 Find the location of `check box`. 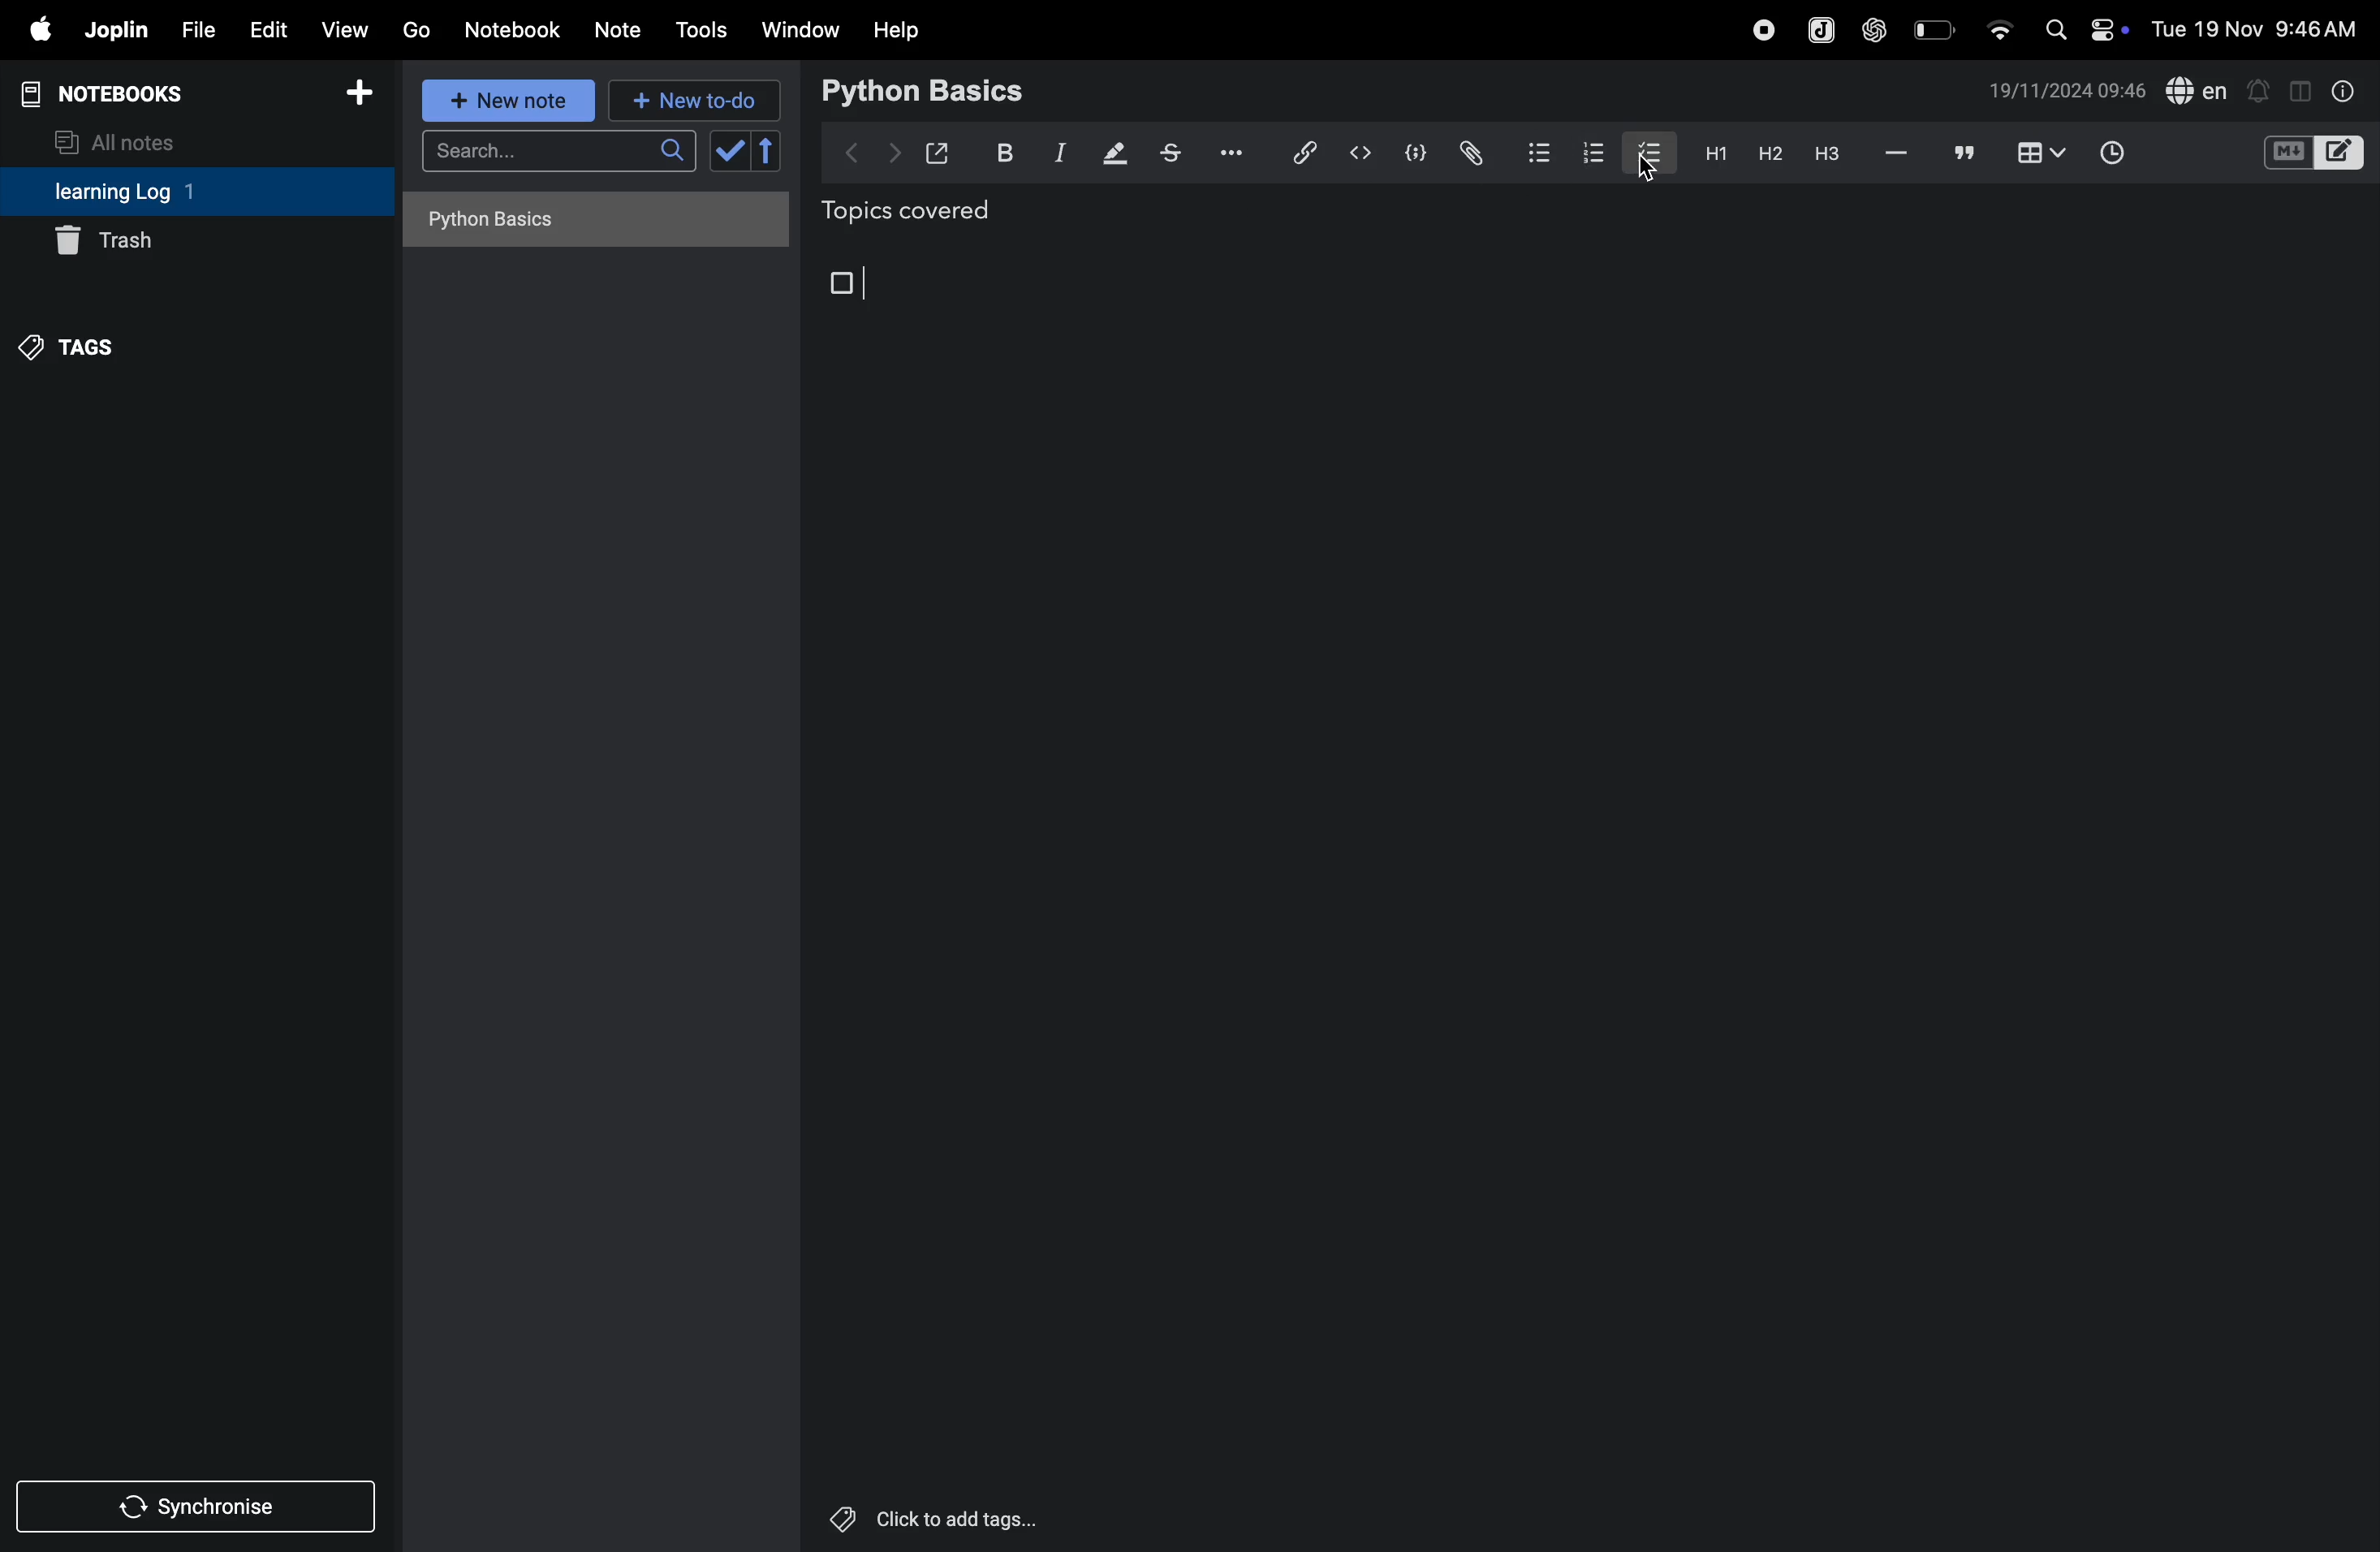

check box is located at coordinates (750, 151).